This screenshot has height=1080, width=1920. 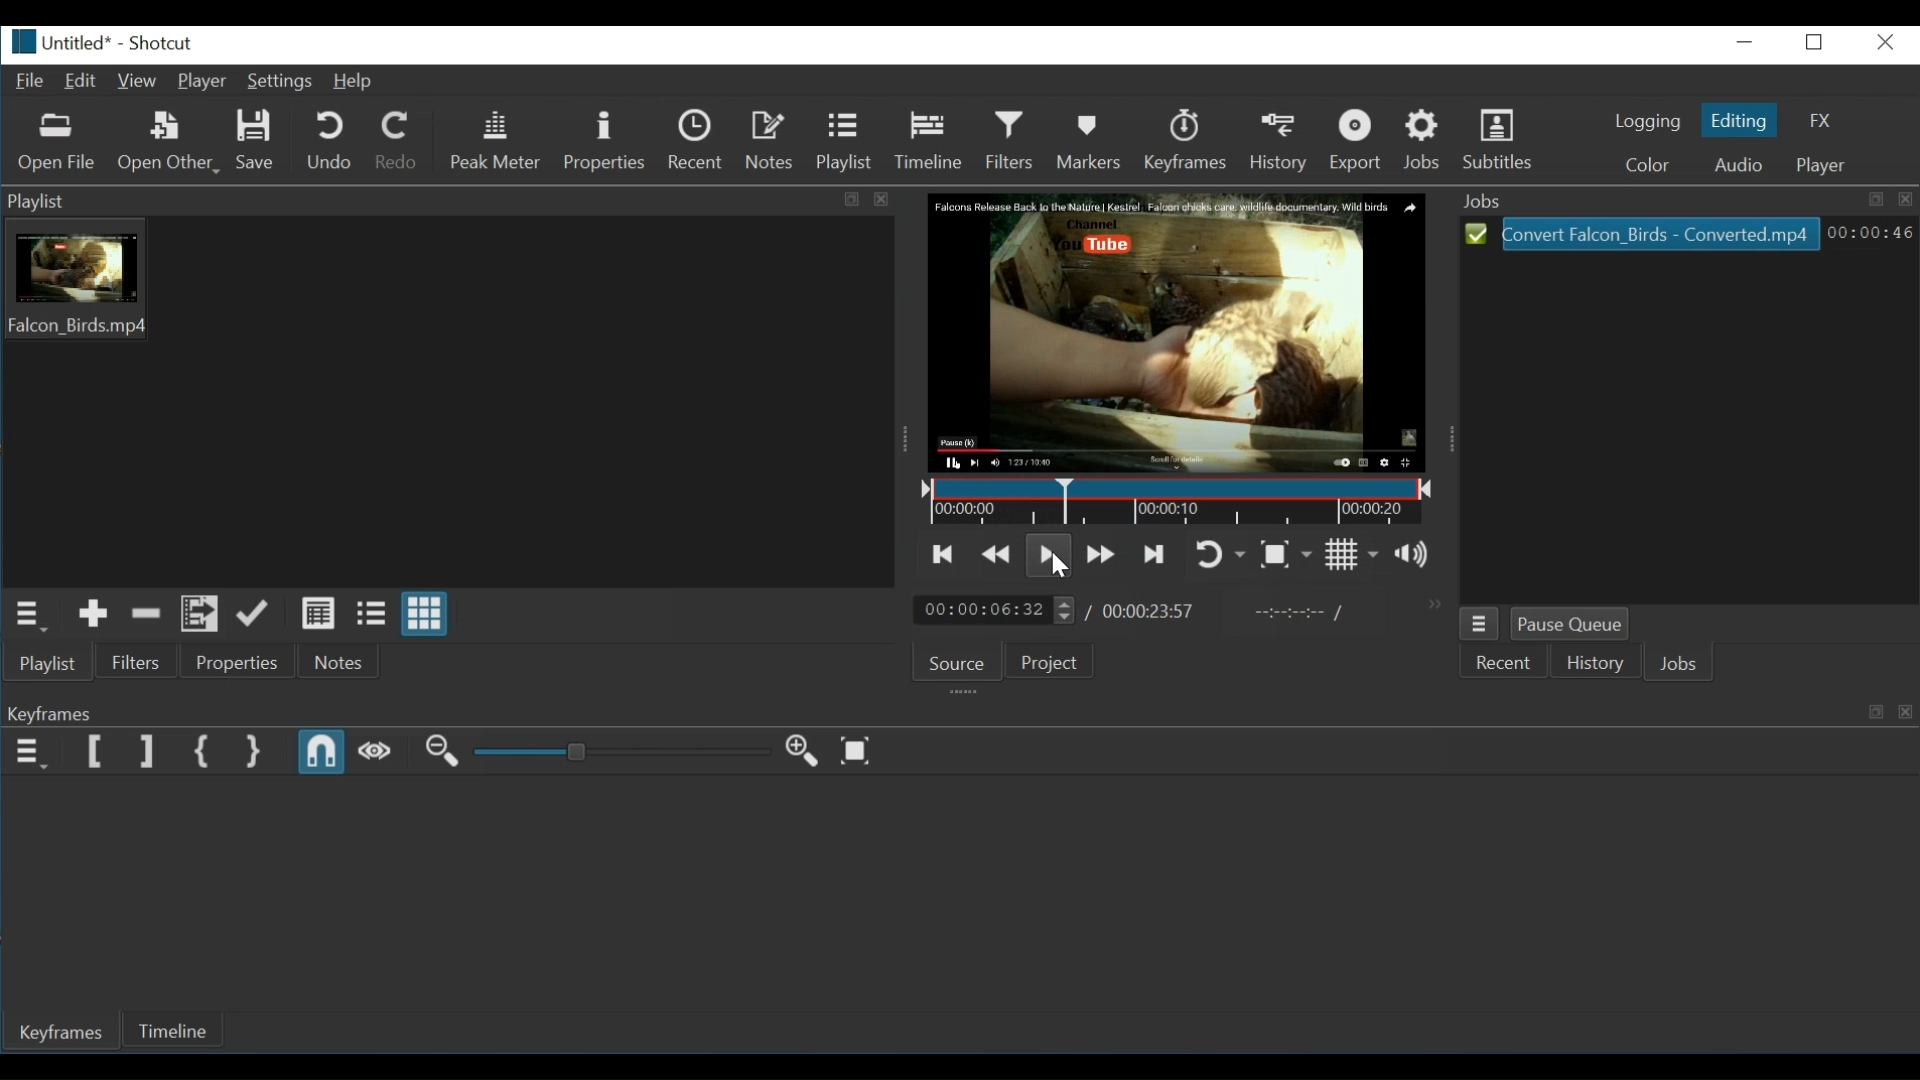 I want to click on Set Second Simple Keyframe, so click(x=250, y=751).